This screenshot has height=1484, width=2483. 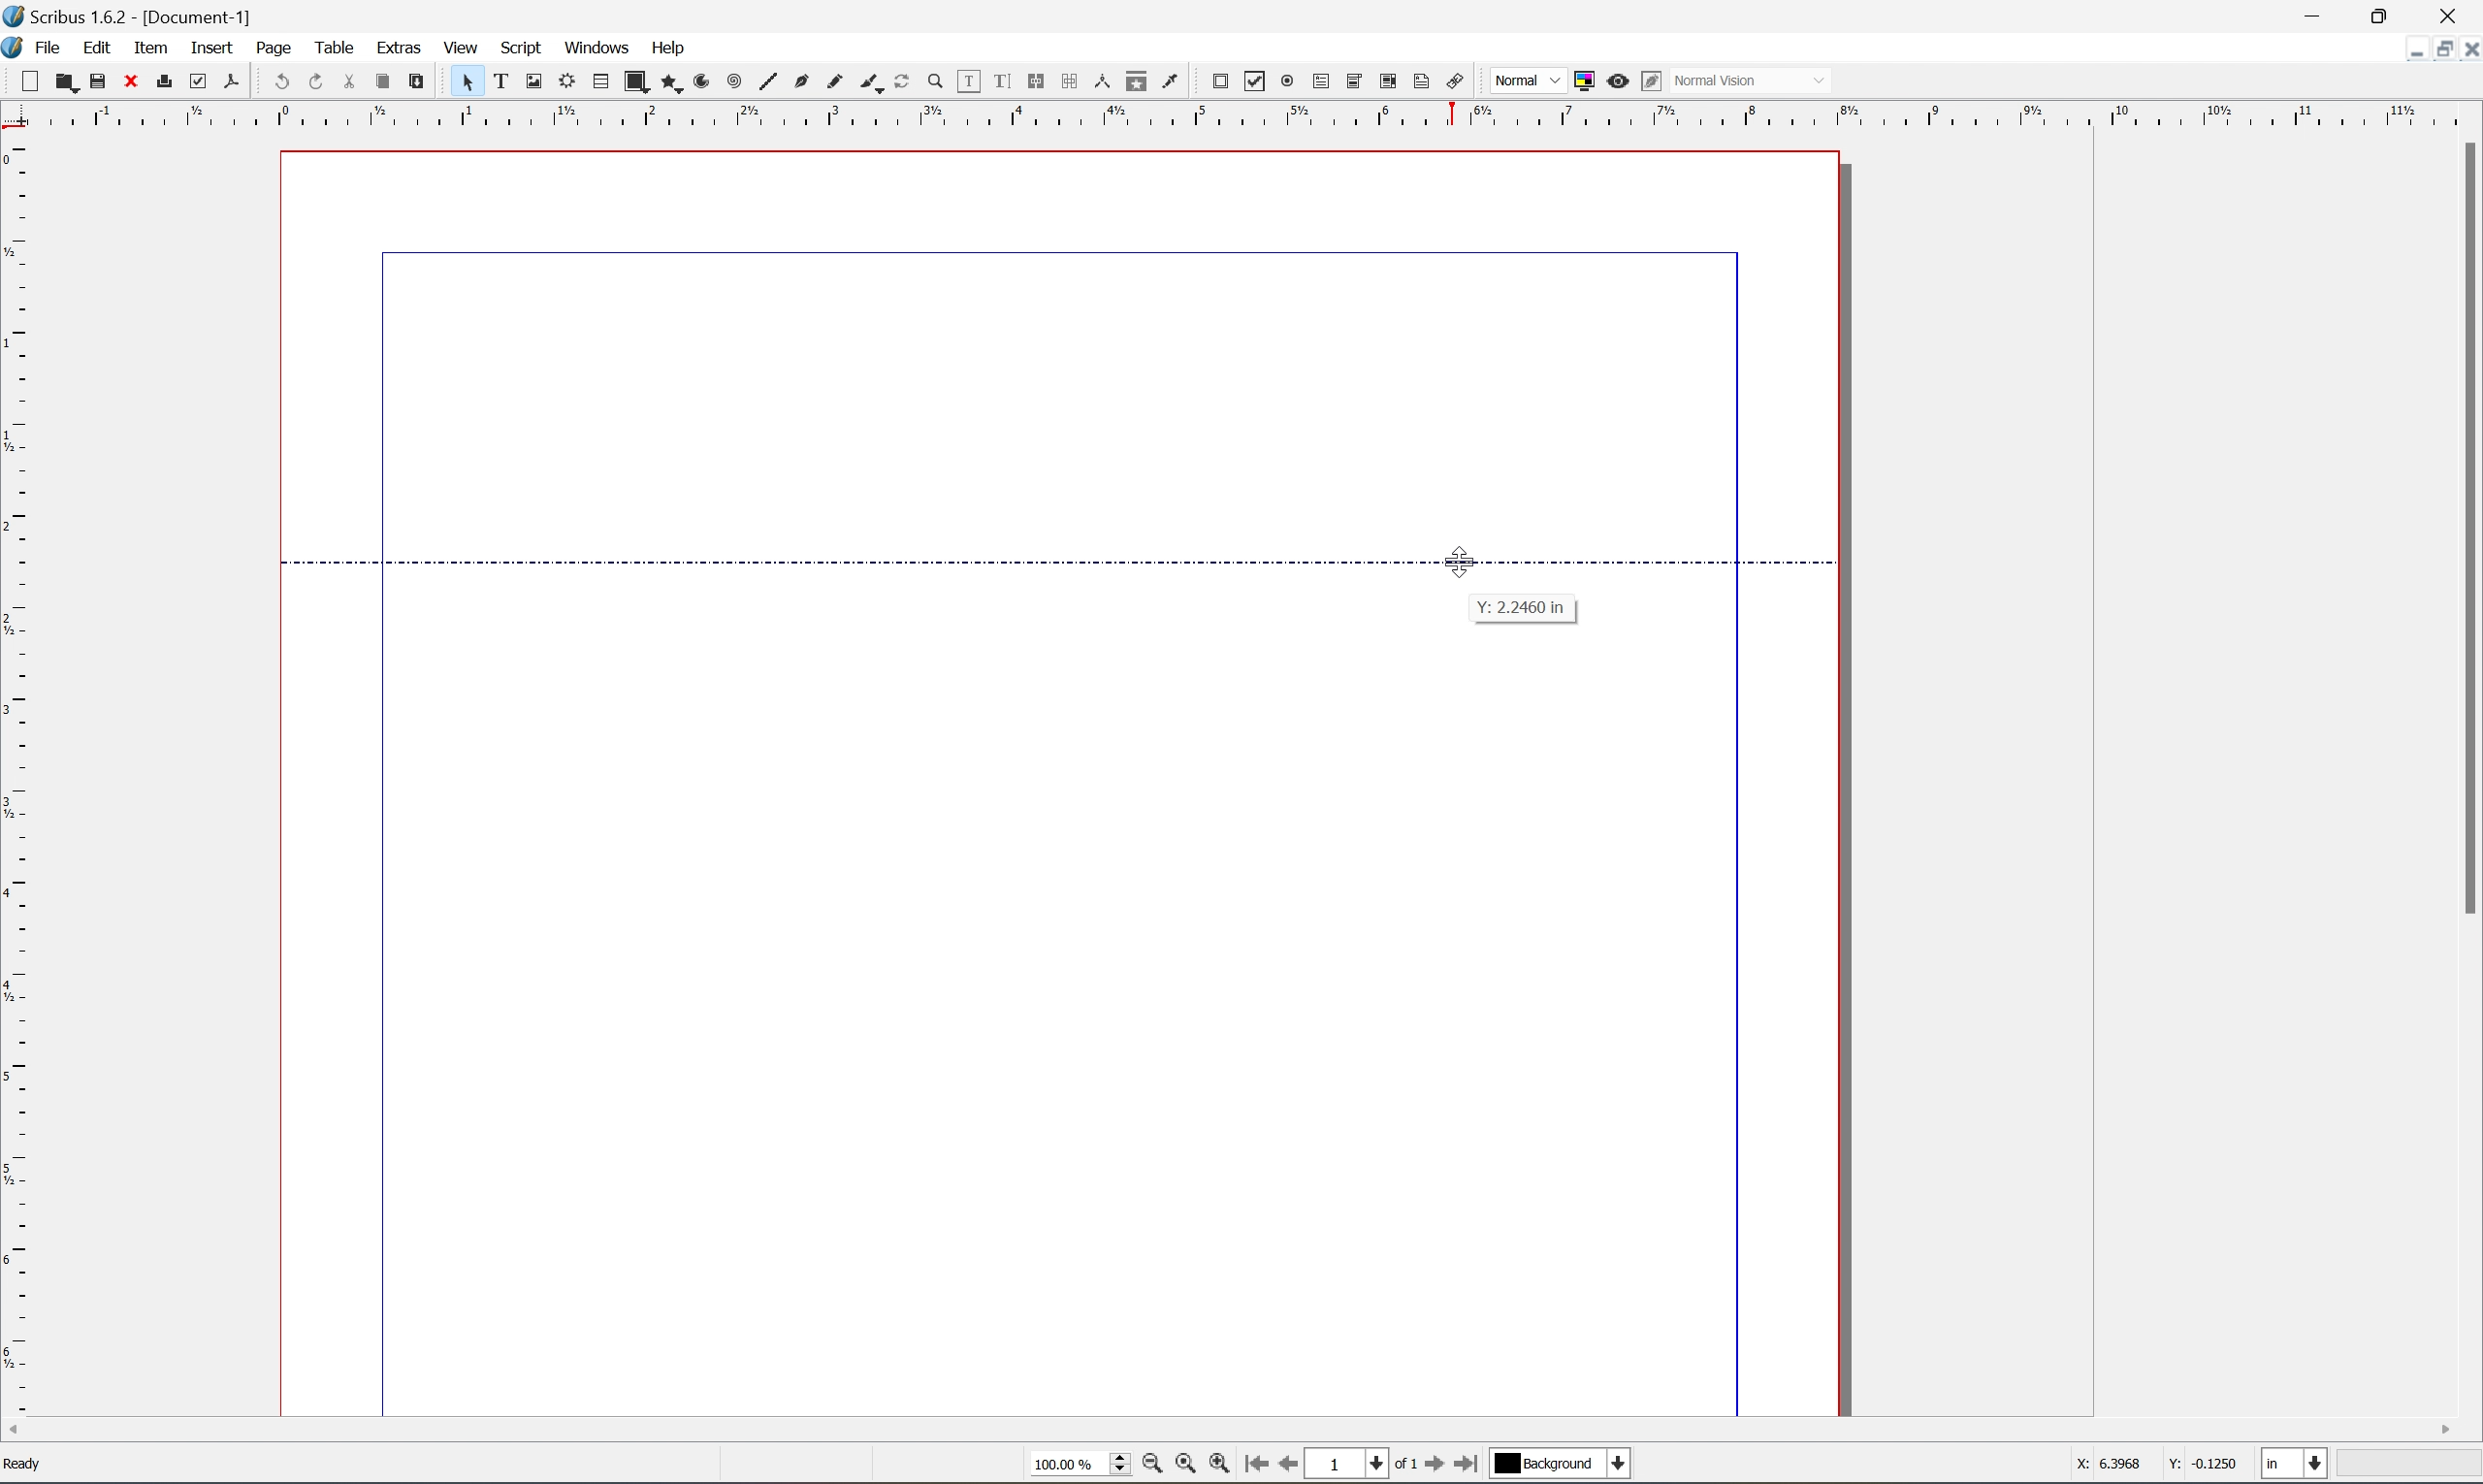 I want to click on Scribus 1.6.2 - [Document-1], so click(x=156, y=16).